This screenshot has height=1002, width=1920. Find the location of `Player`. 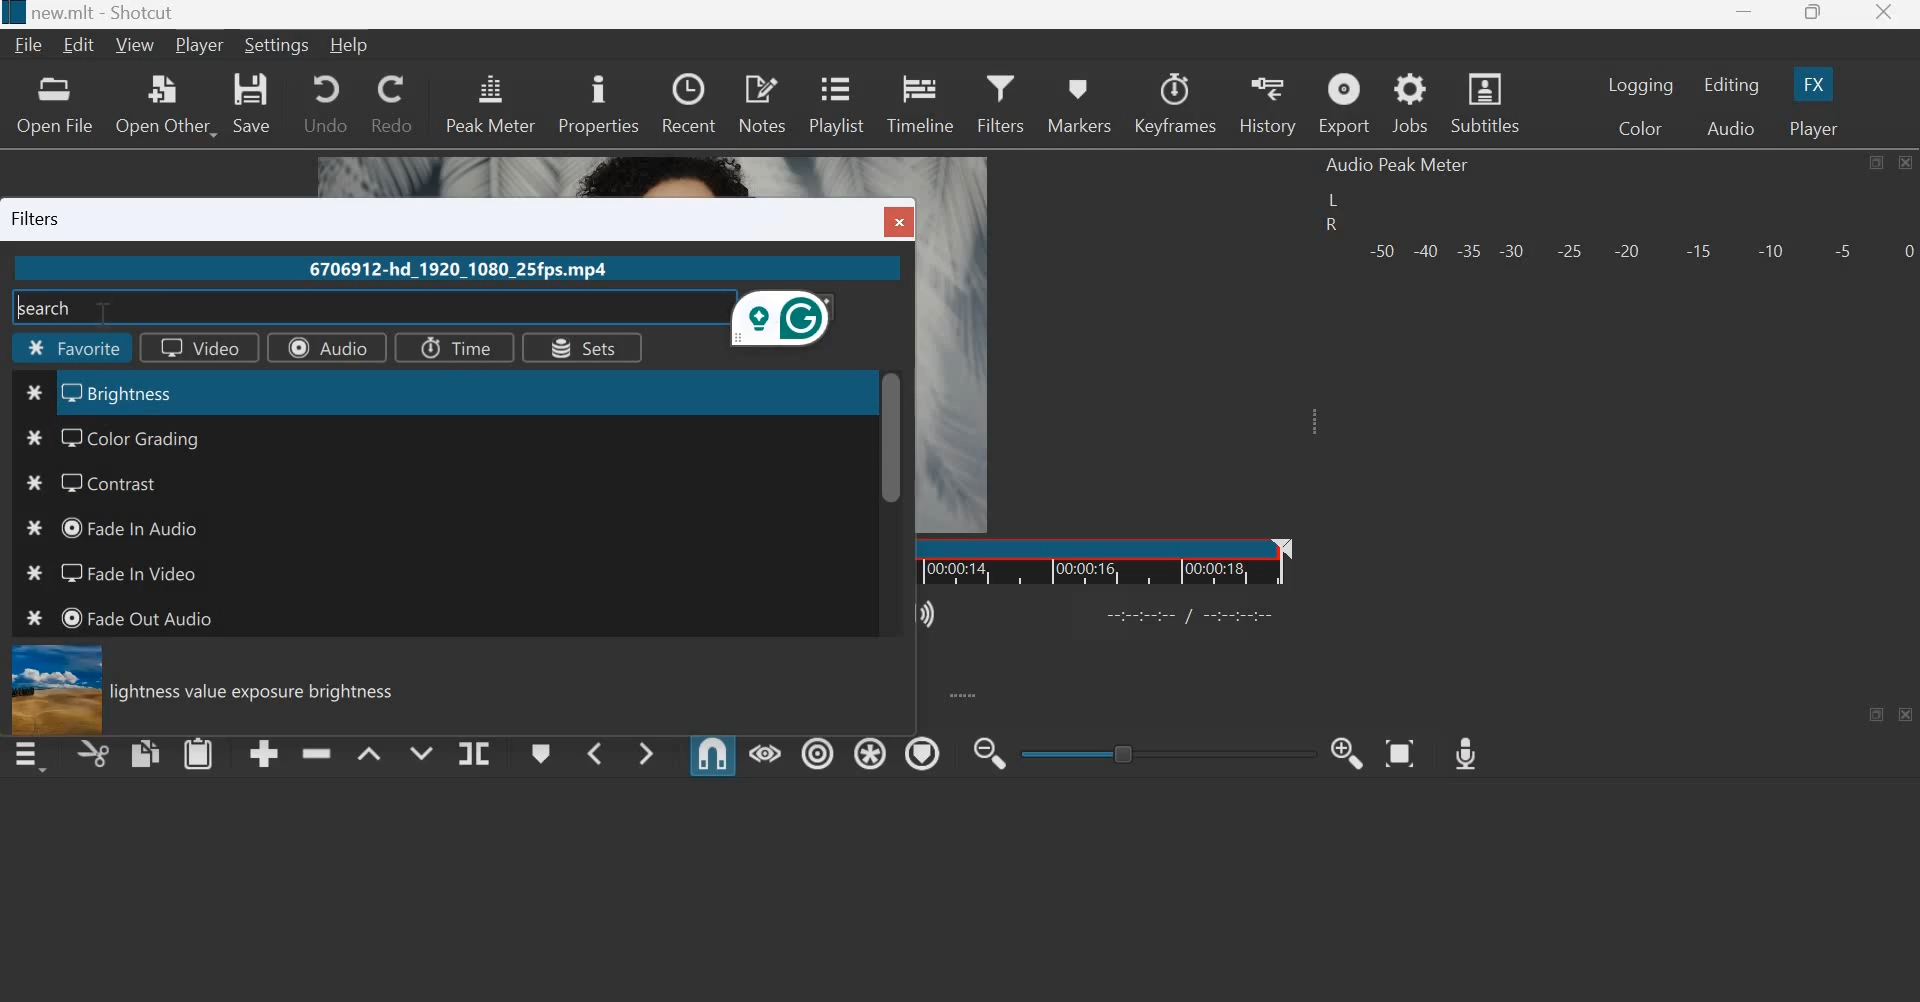

Player is located at coordinates (1811, 128).